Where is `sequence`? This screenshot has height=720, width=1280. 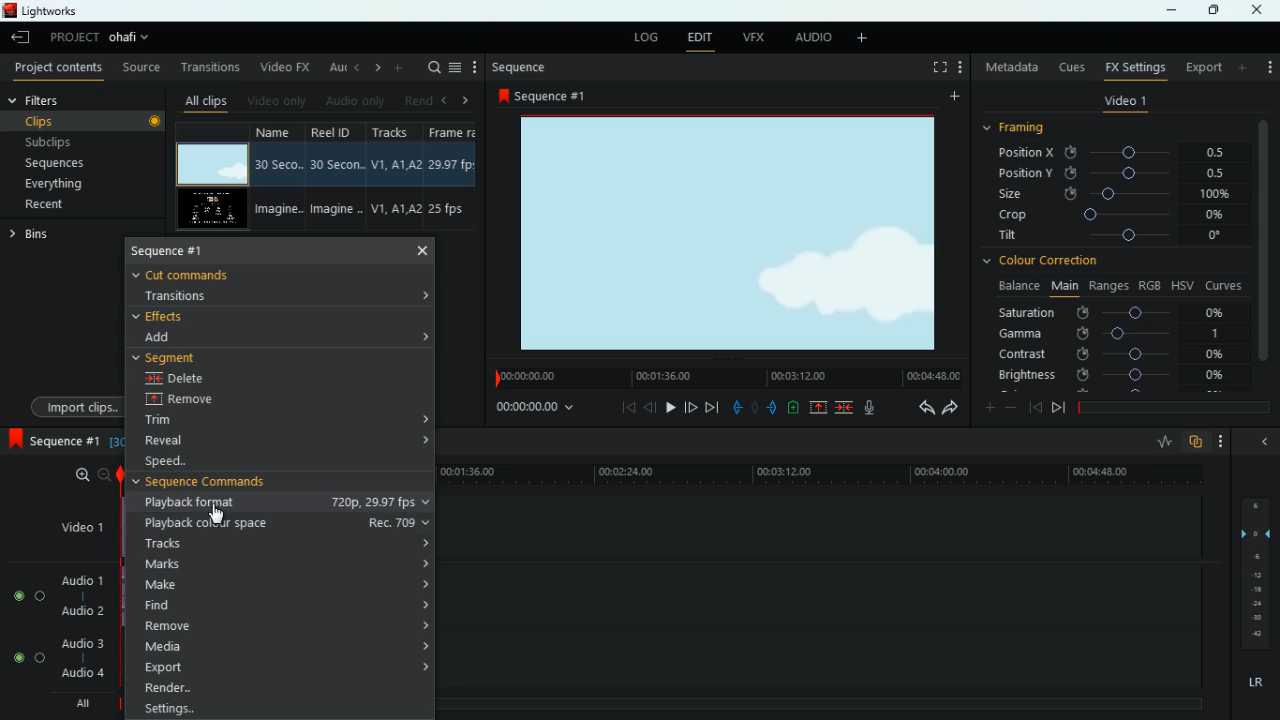
sequence is located at coordinates (223, 250).